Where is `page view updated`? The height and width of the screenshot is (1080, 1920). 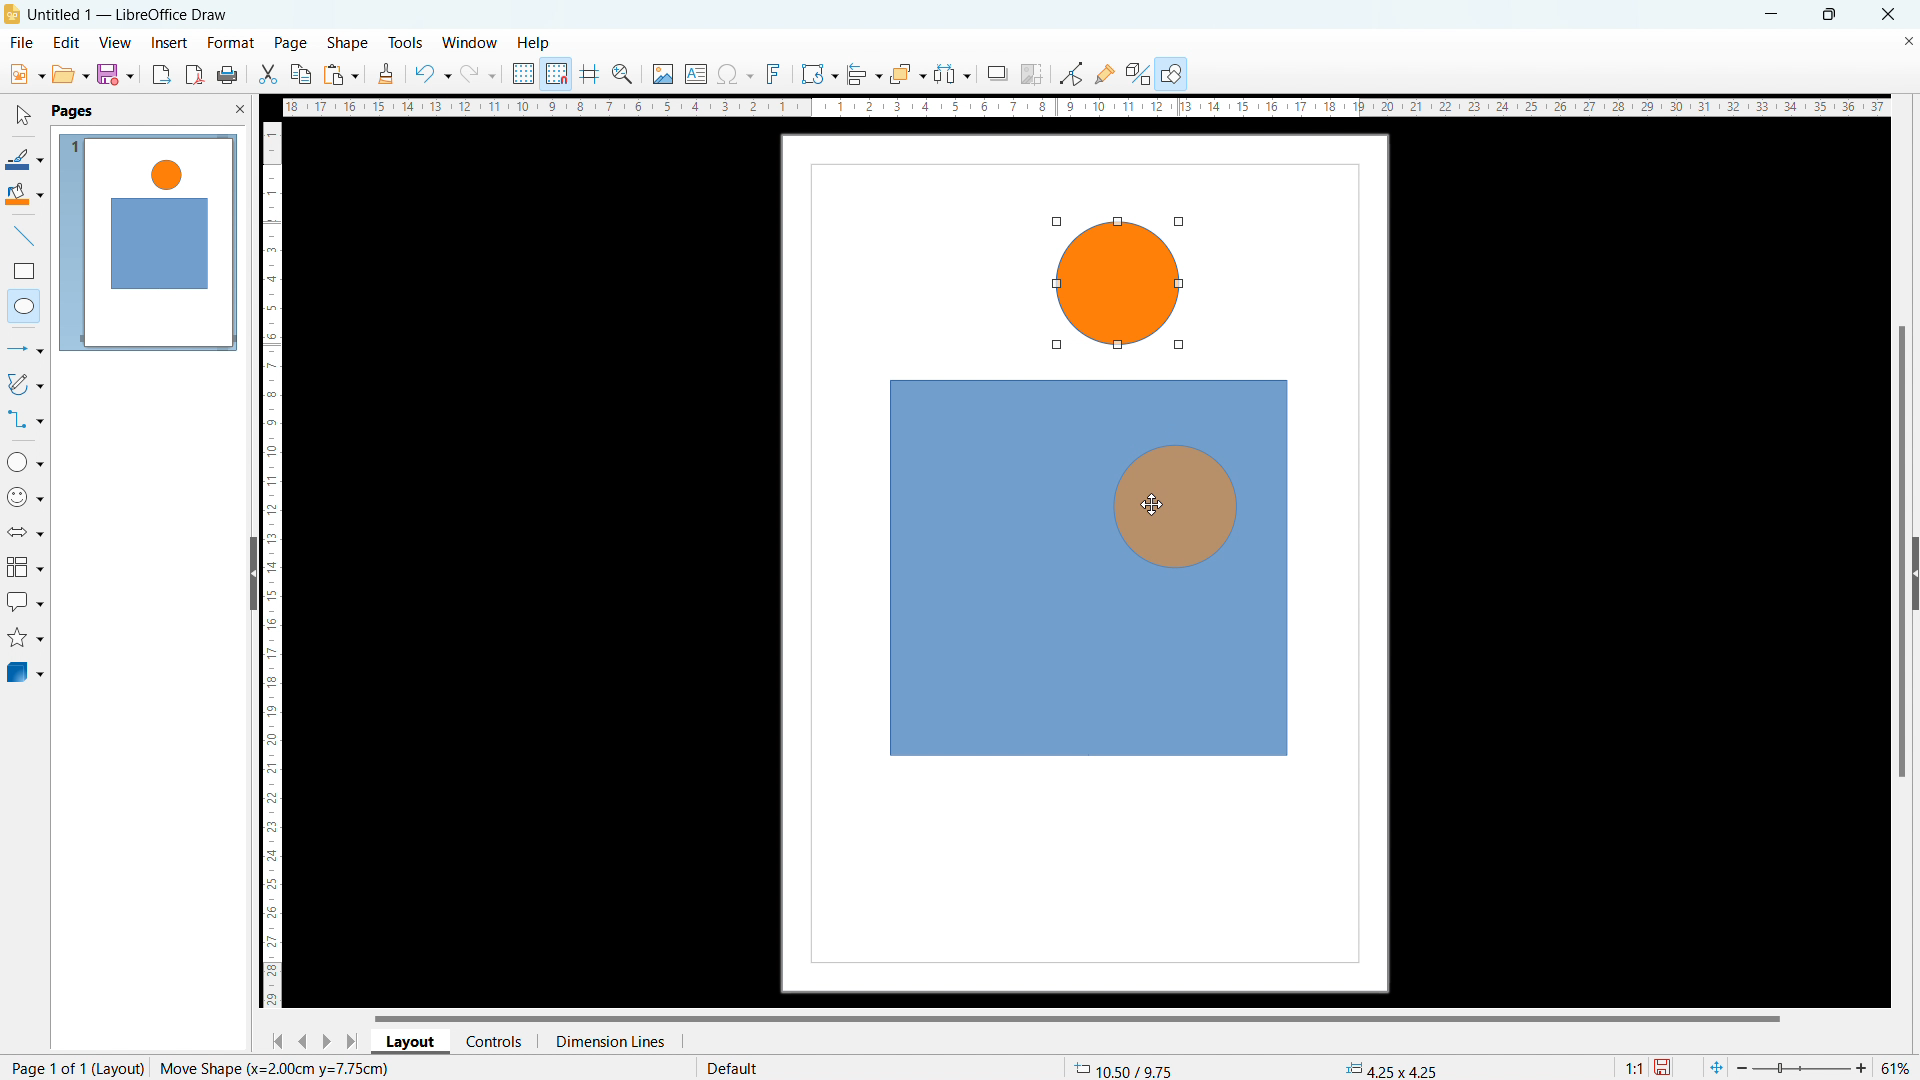
page view updated is located at coordinates (147, 243).